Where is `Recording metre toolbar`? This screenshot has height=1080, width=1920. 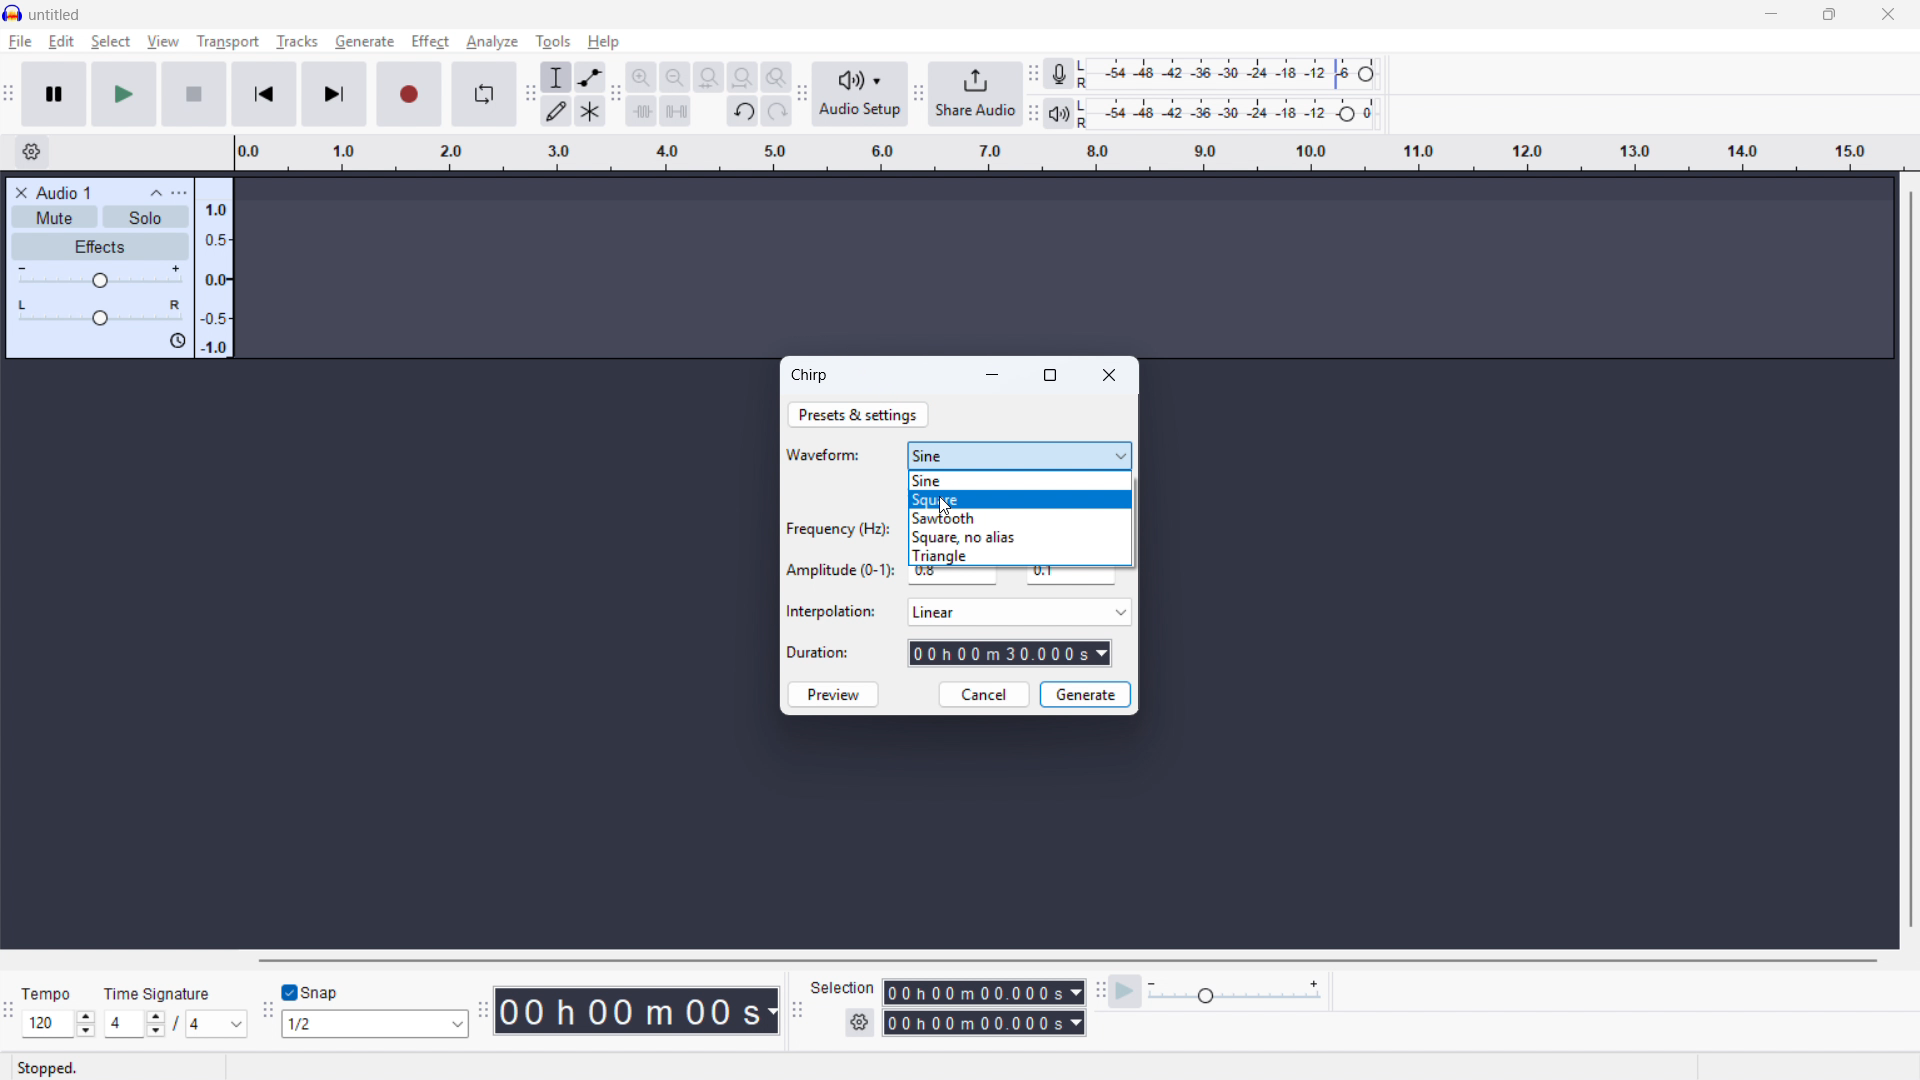
Recording metre toolbar is located at coordinates (1033, 73).